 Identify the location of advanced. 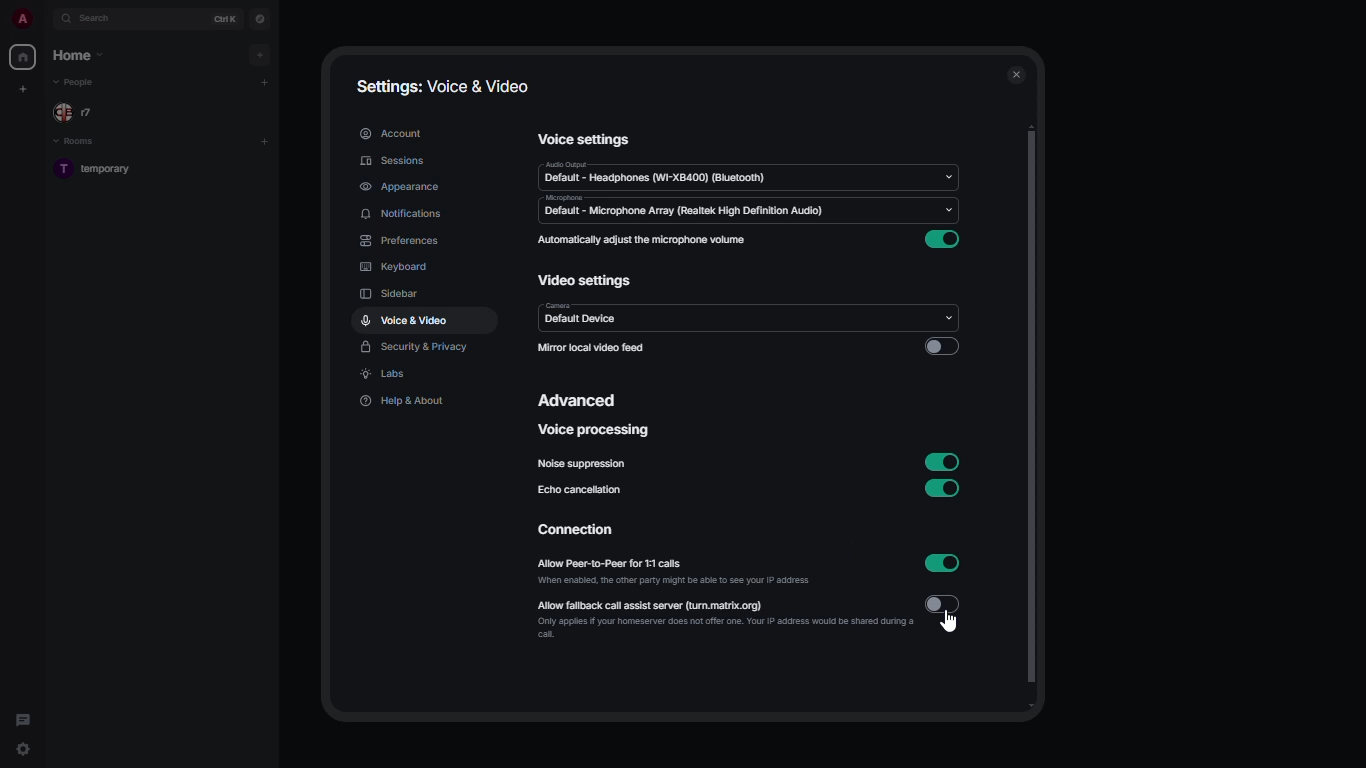
(578, 399).